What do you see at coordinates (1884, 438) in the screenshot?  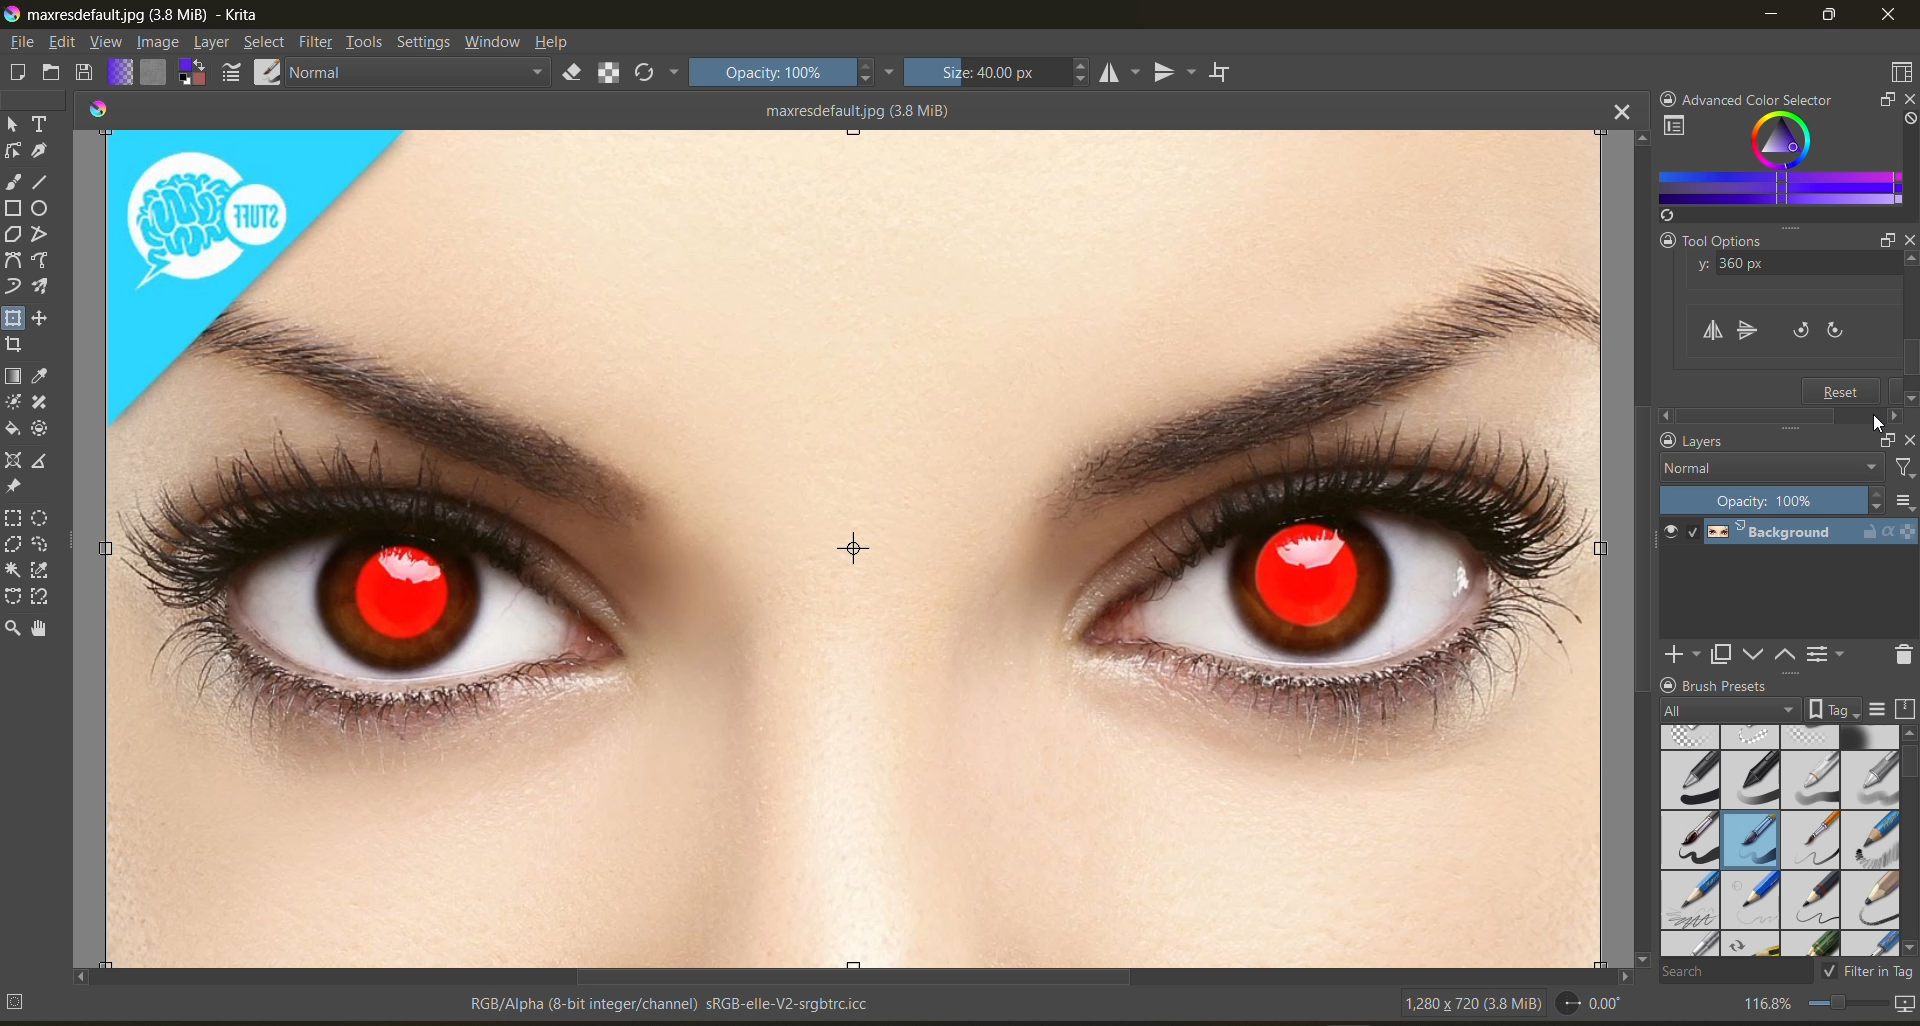 I see `float docker` at bounding box center [1884, 438].